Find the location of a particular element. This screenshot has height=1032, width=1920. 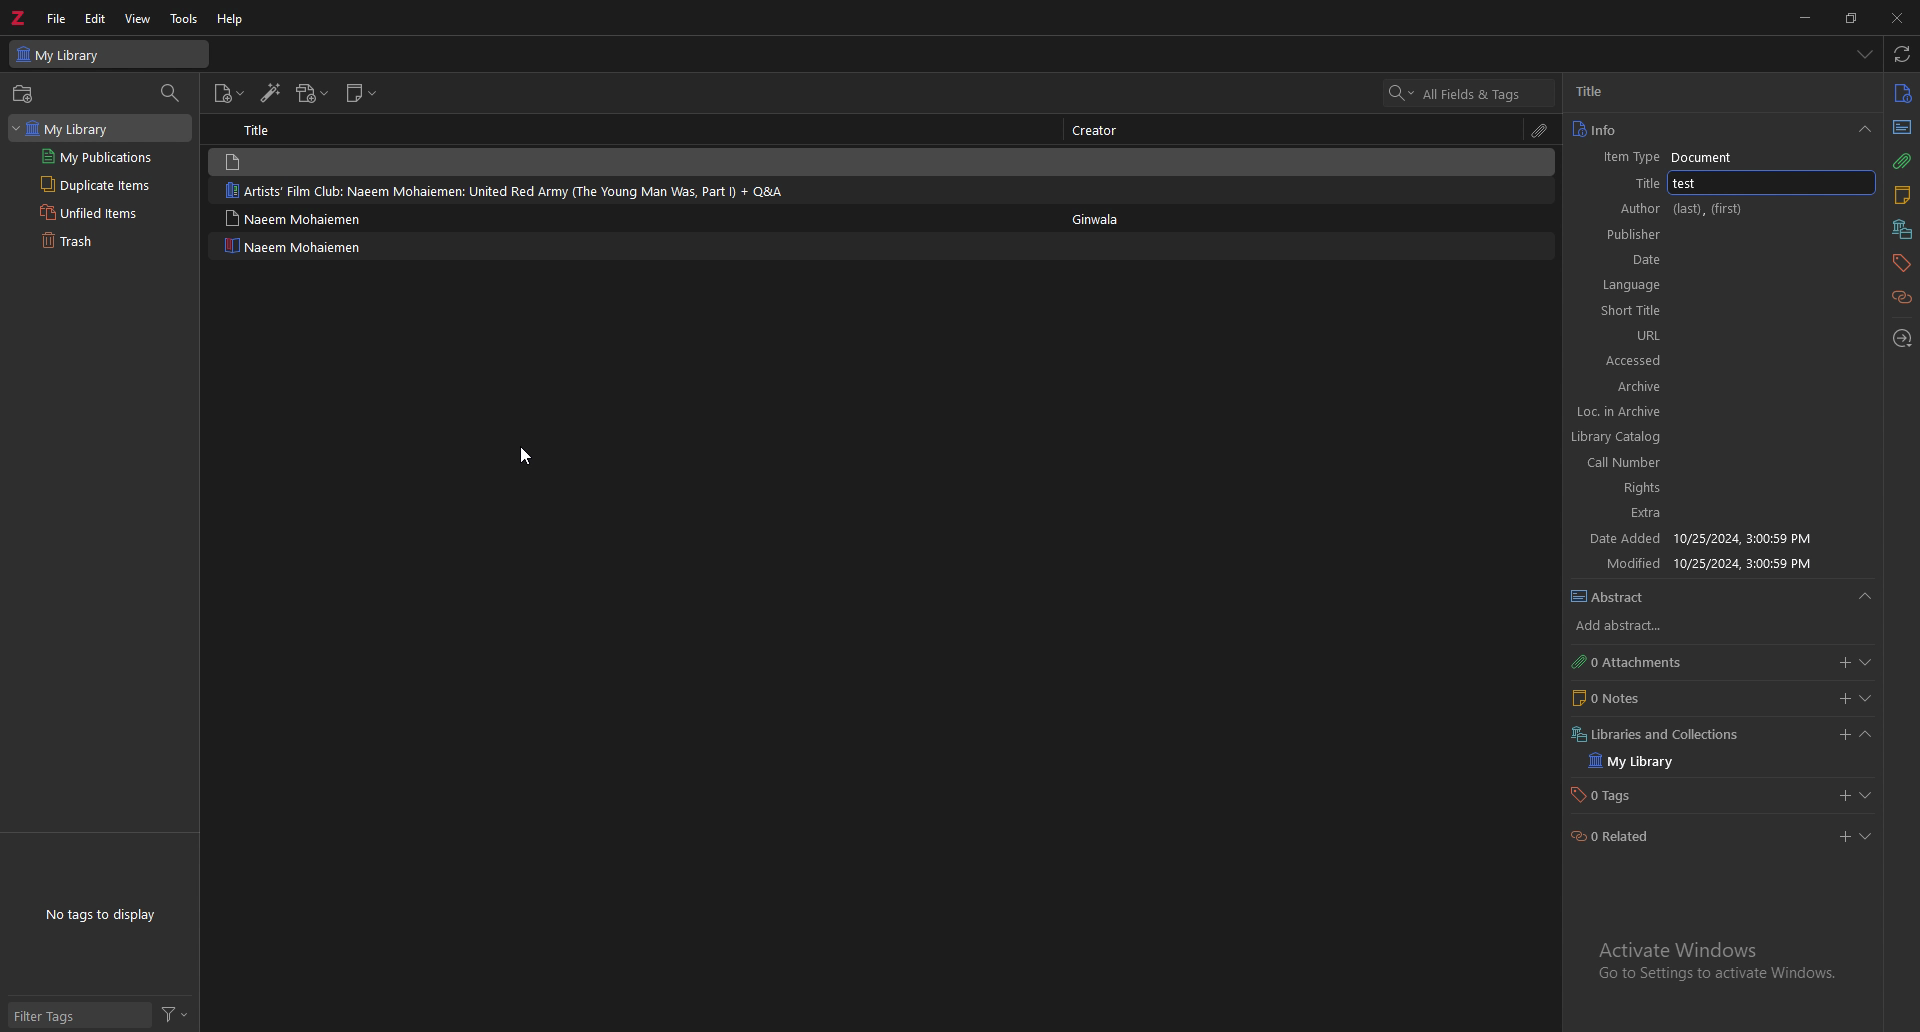

author name is located at coordinates (1717, 91).